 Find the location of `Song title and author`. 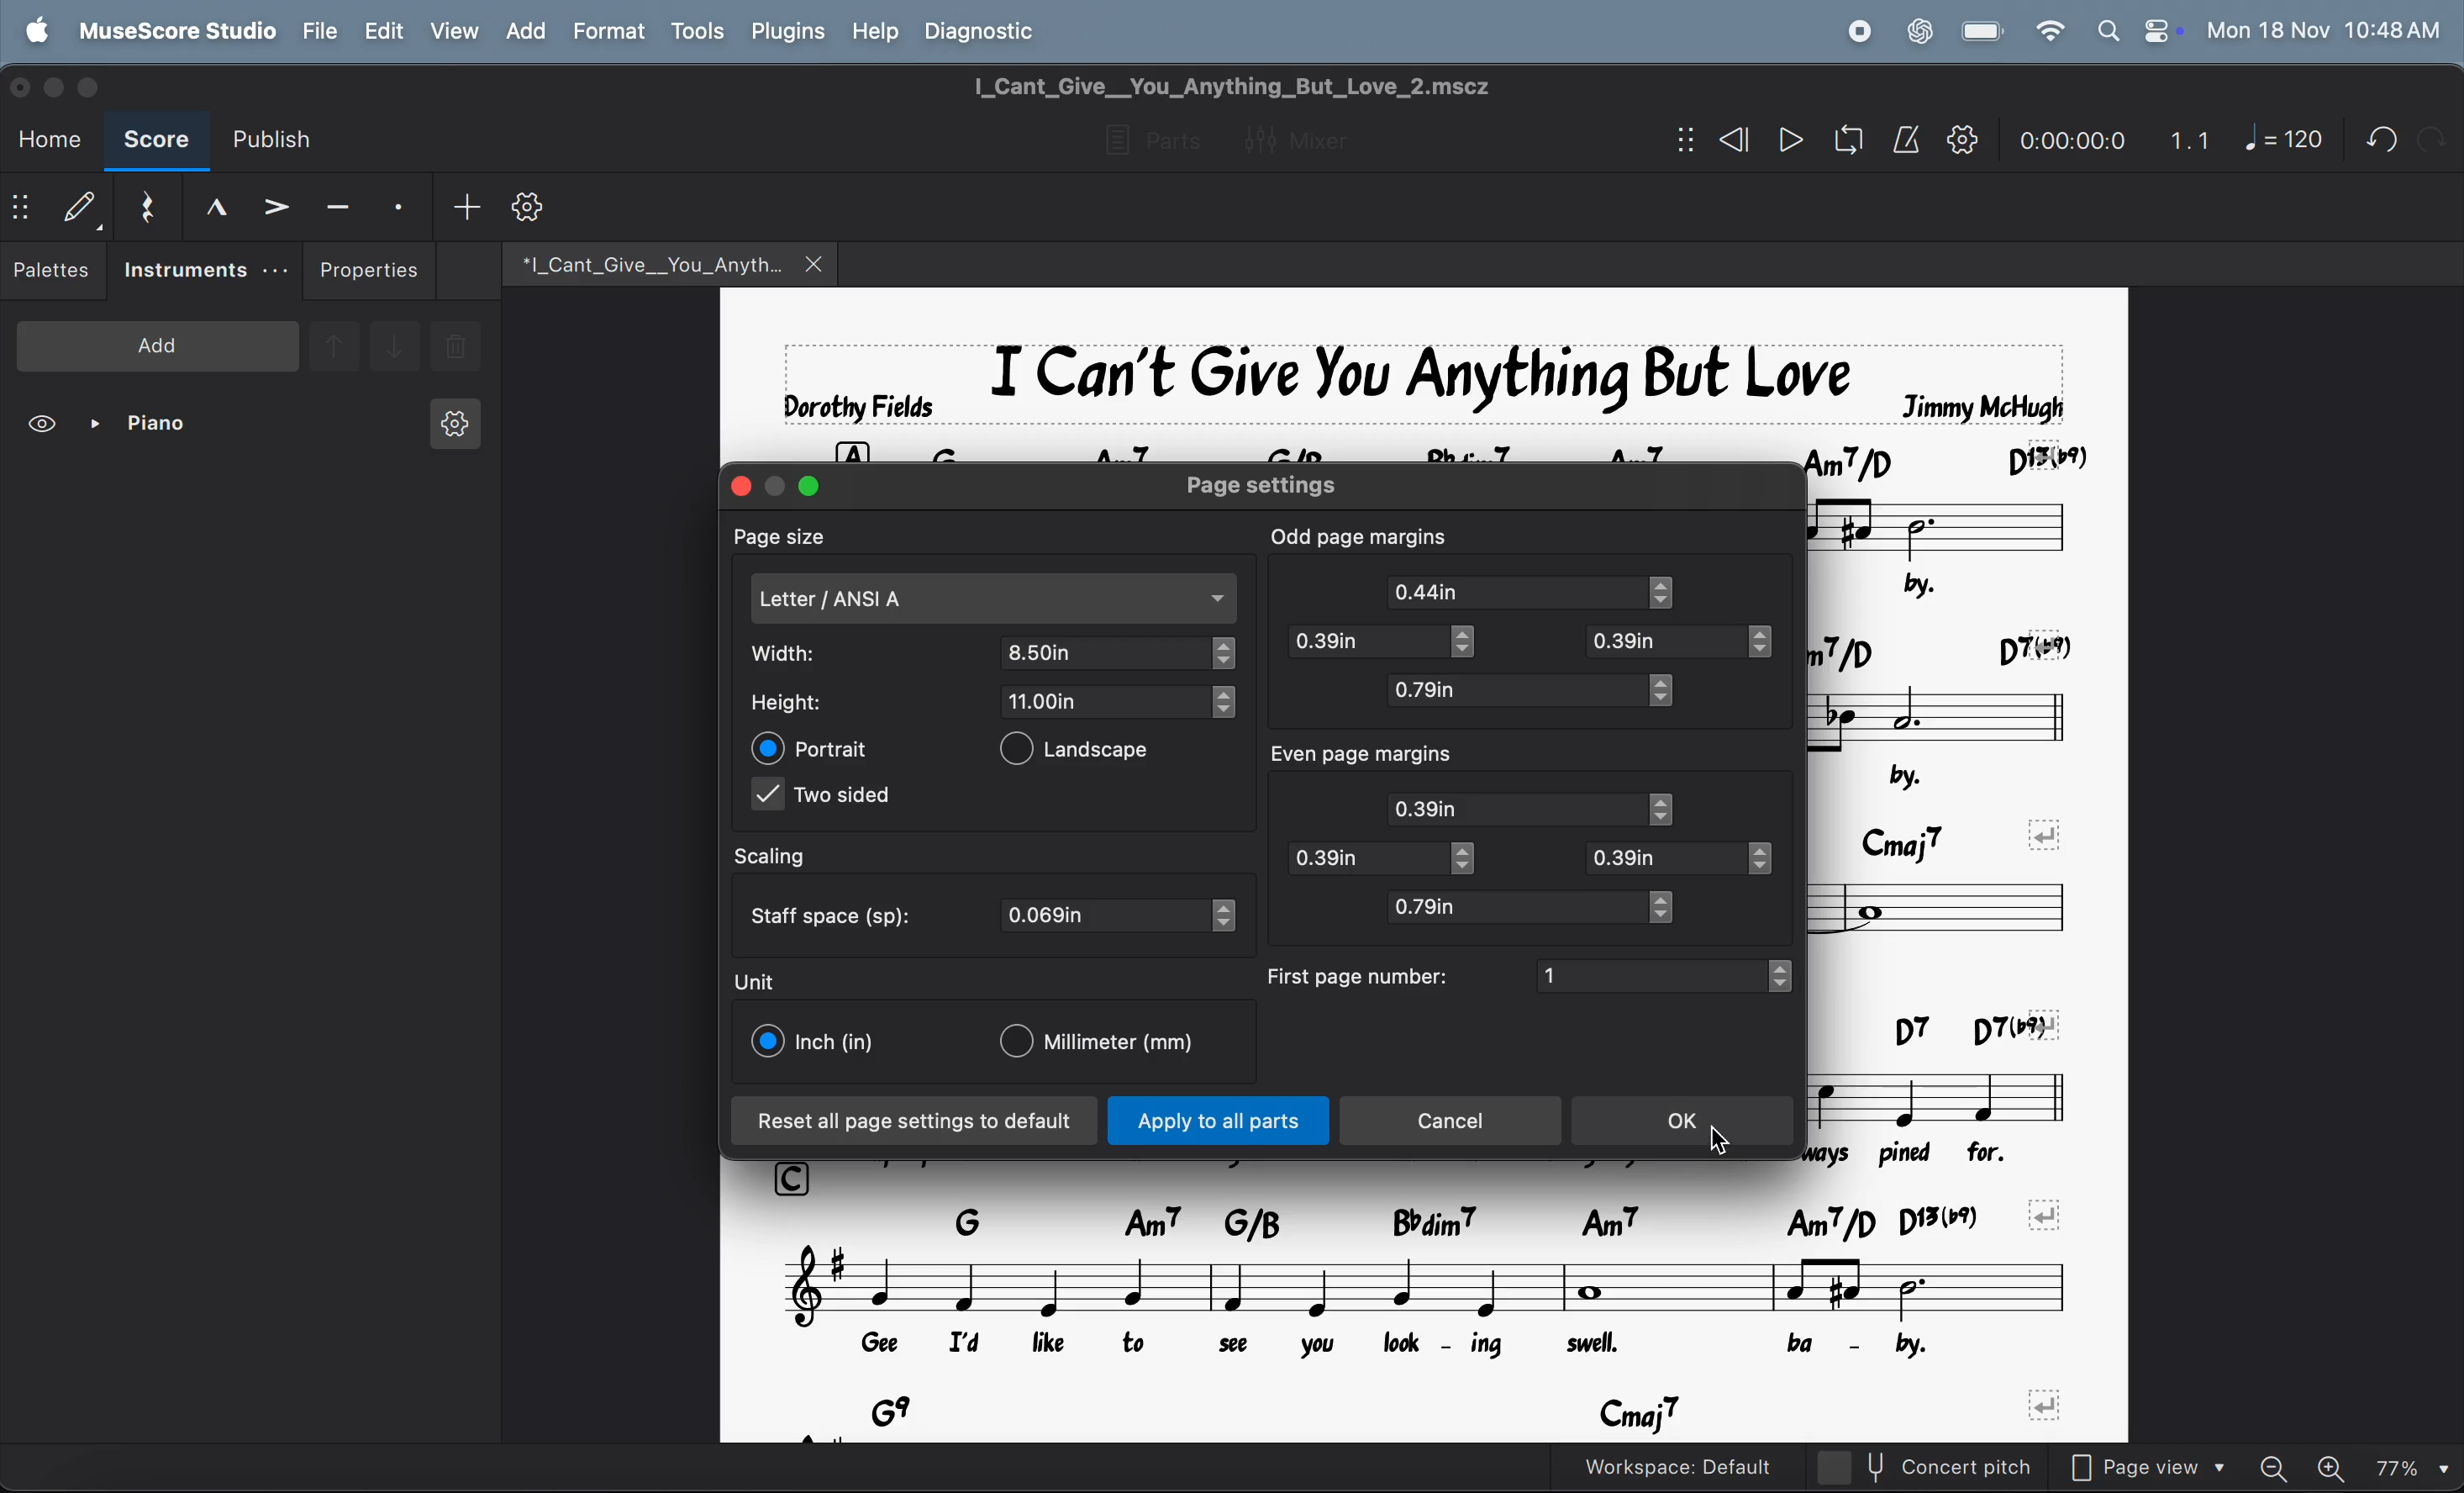

Song title and author is located at coordinates (1416, 373).